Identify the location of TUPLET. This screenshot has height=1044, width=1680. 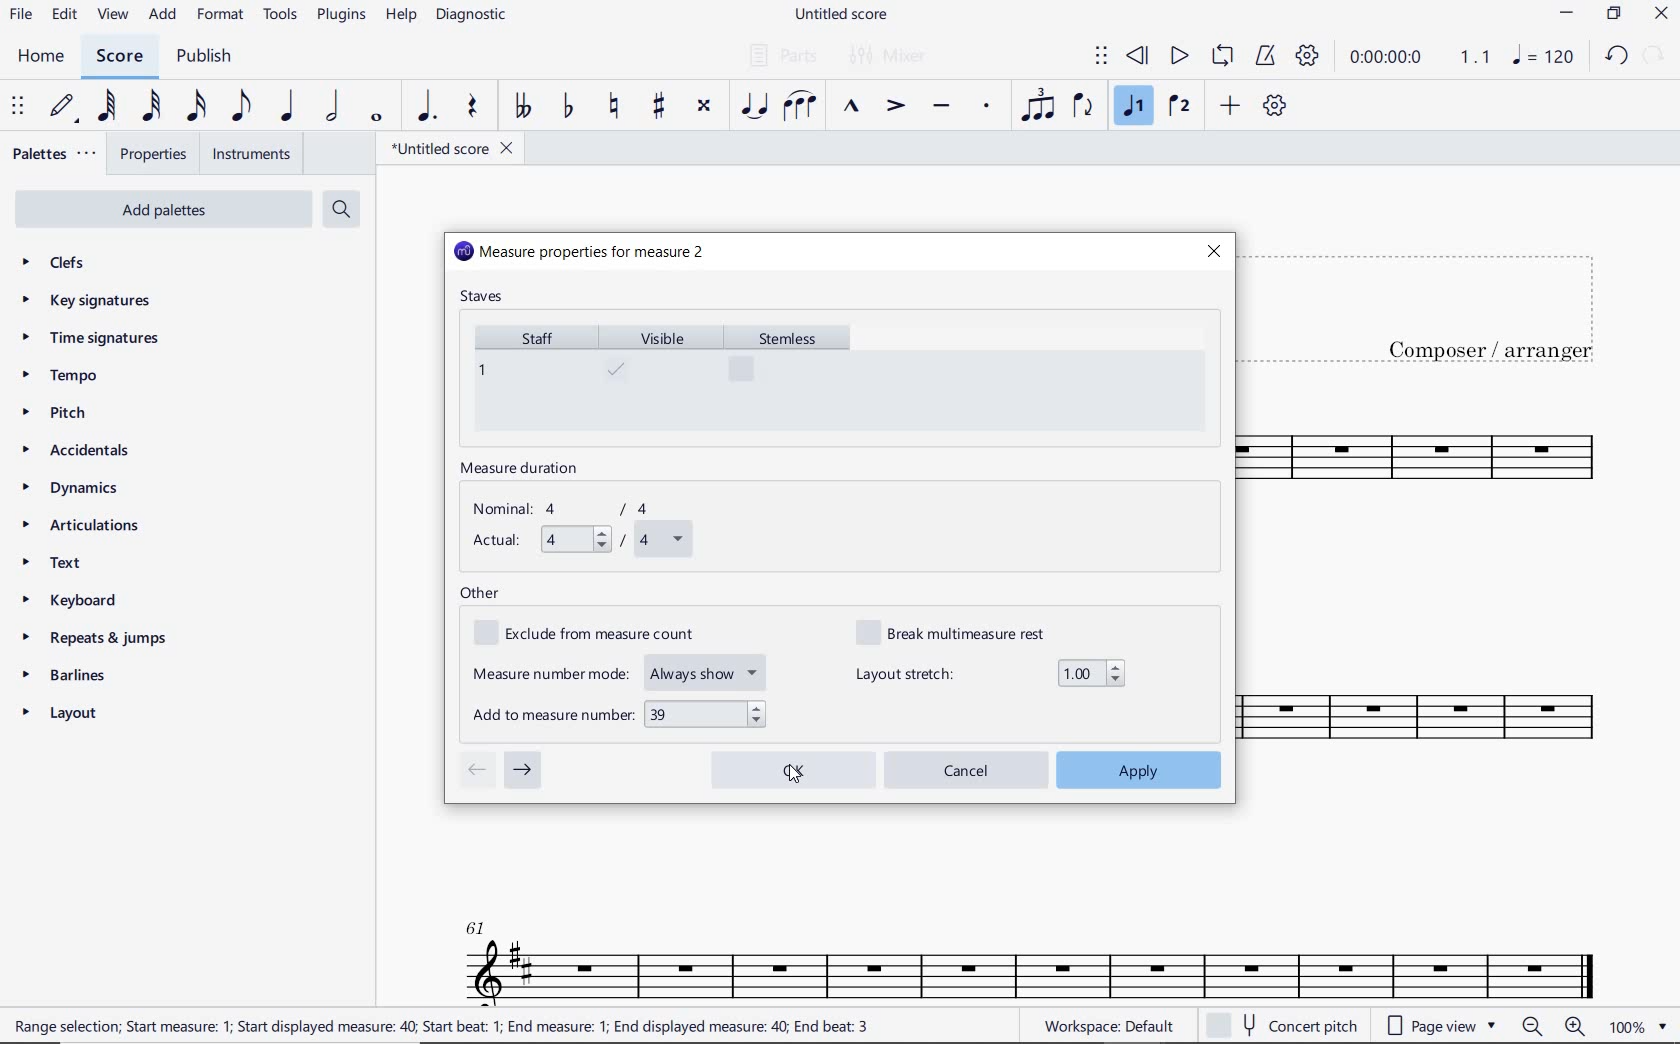
(1040, 105).